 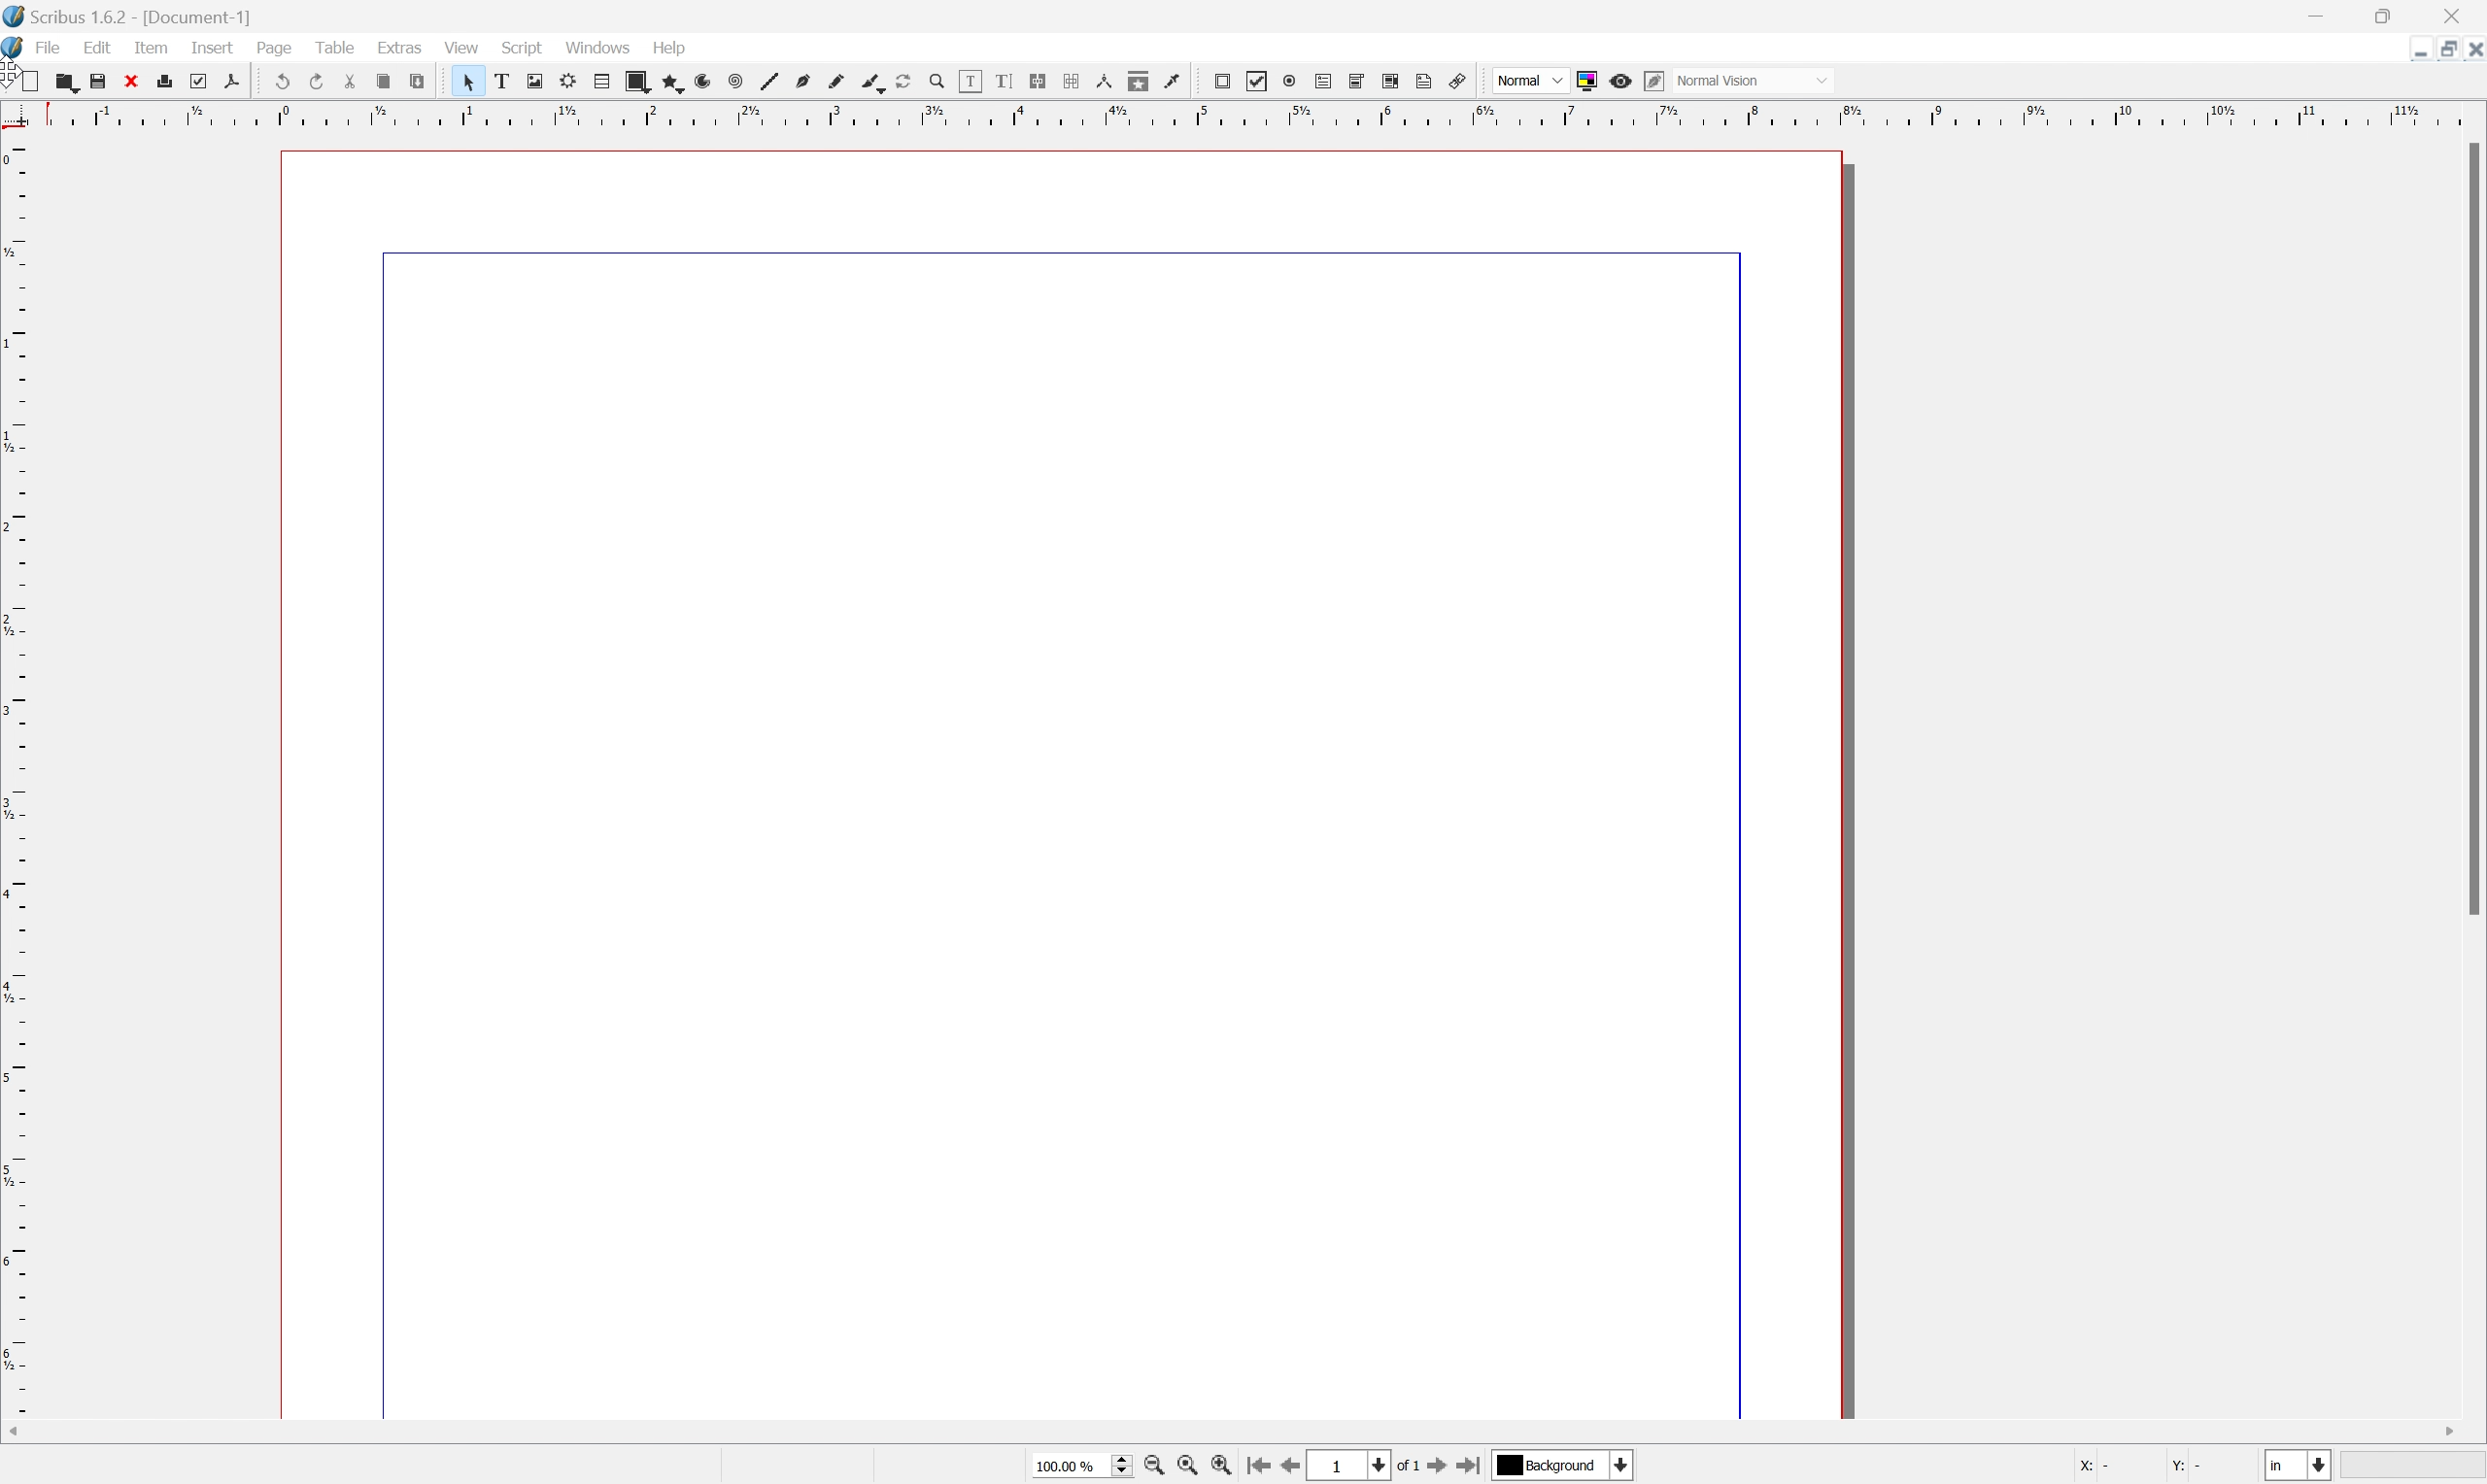 I want to click on link annotation, so click(x=1456, y=82).